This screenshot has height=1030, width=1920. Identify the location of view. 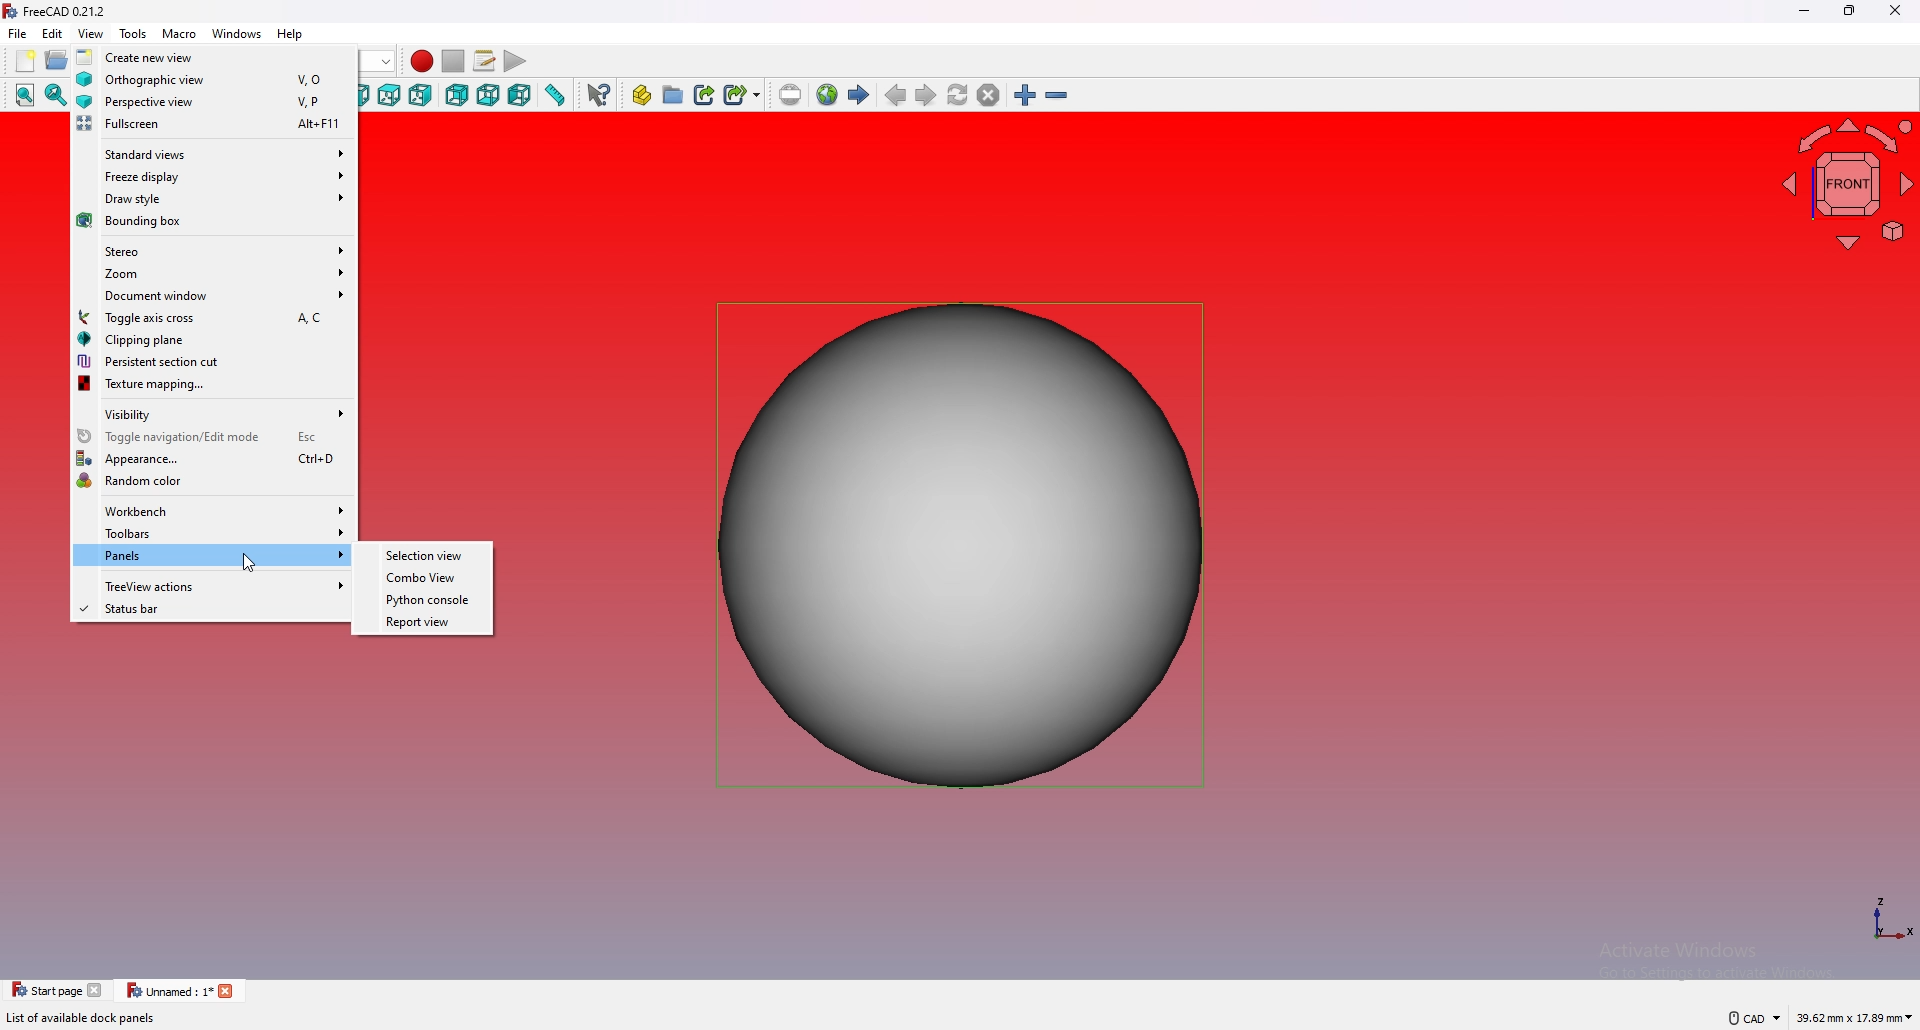
(90, 34).